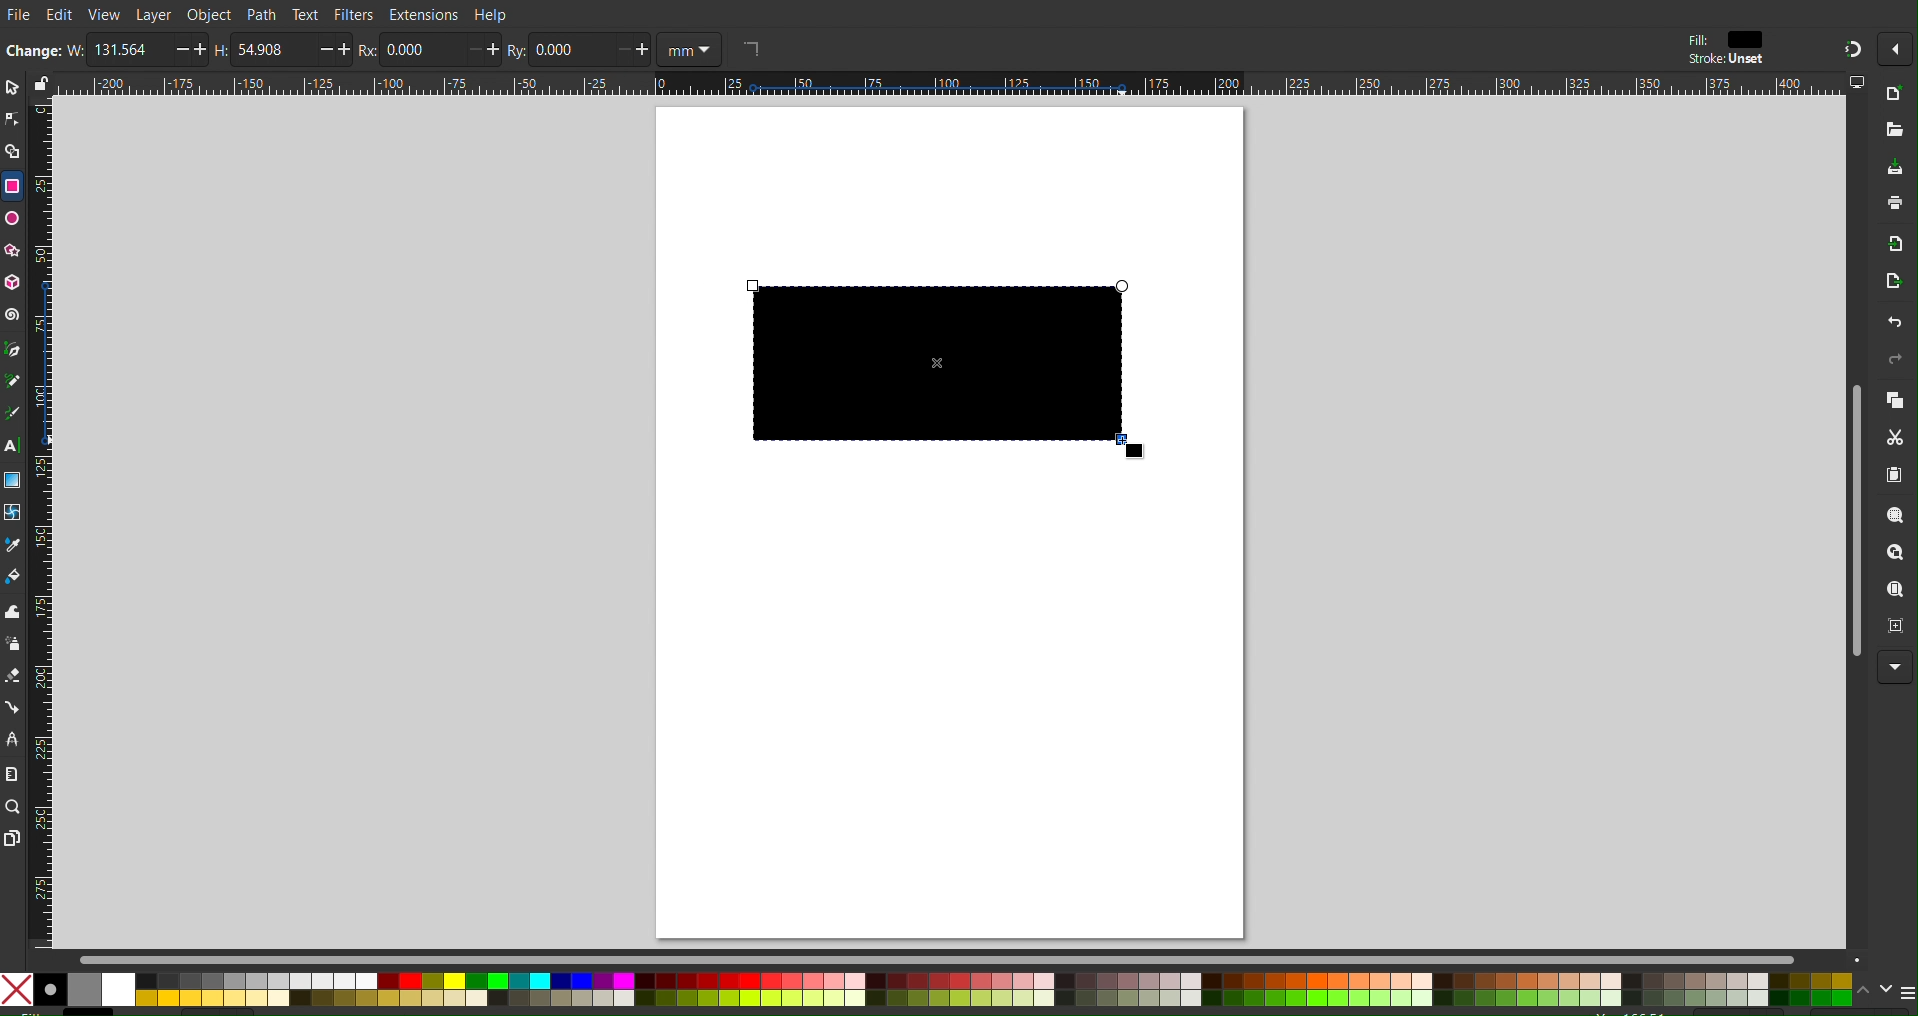 Image resolution: width=1918 pixels, height=1016 pixels. Describe the element at coordinates (274, 50) in the screenshot. I see `54` at that location.